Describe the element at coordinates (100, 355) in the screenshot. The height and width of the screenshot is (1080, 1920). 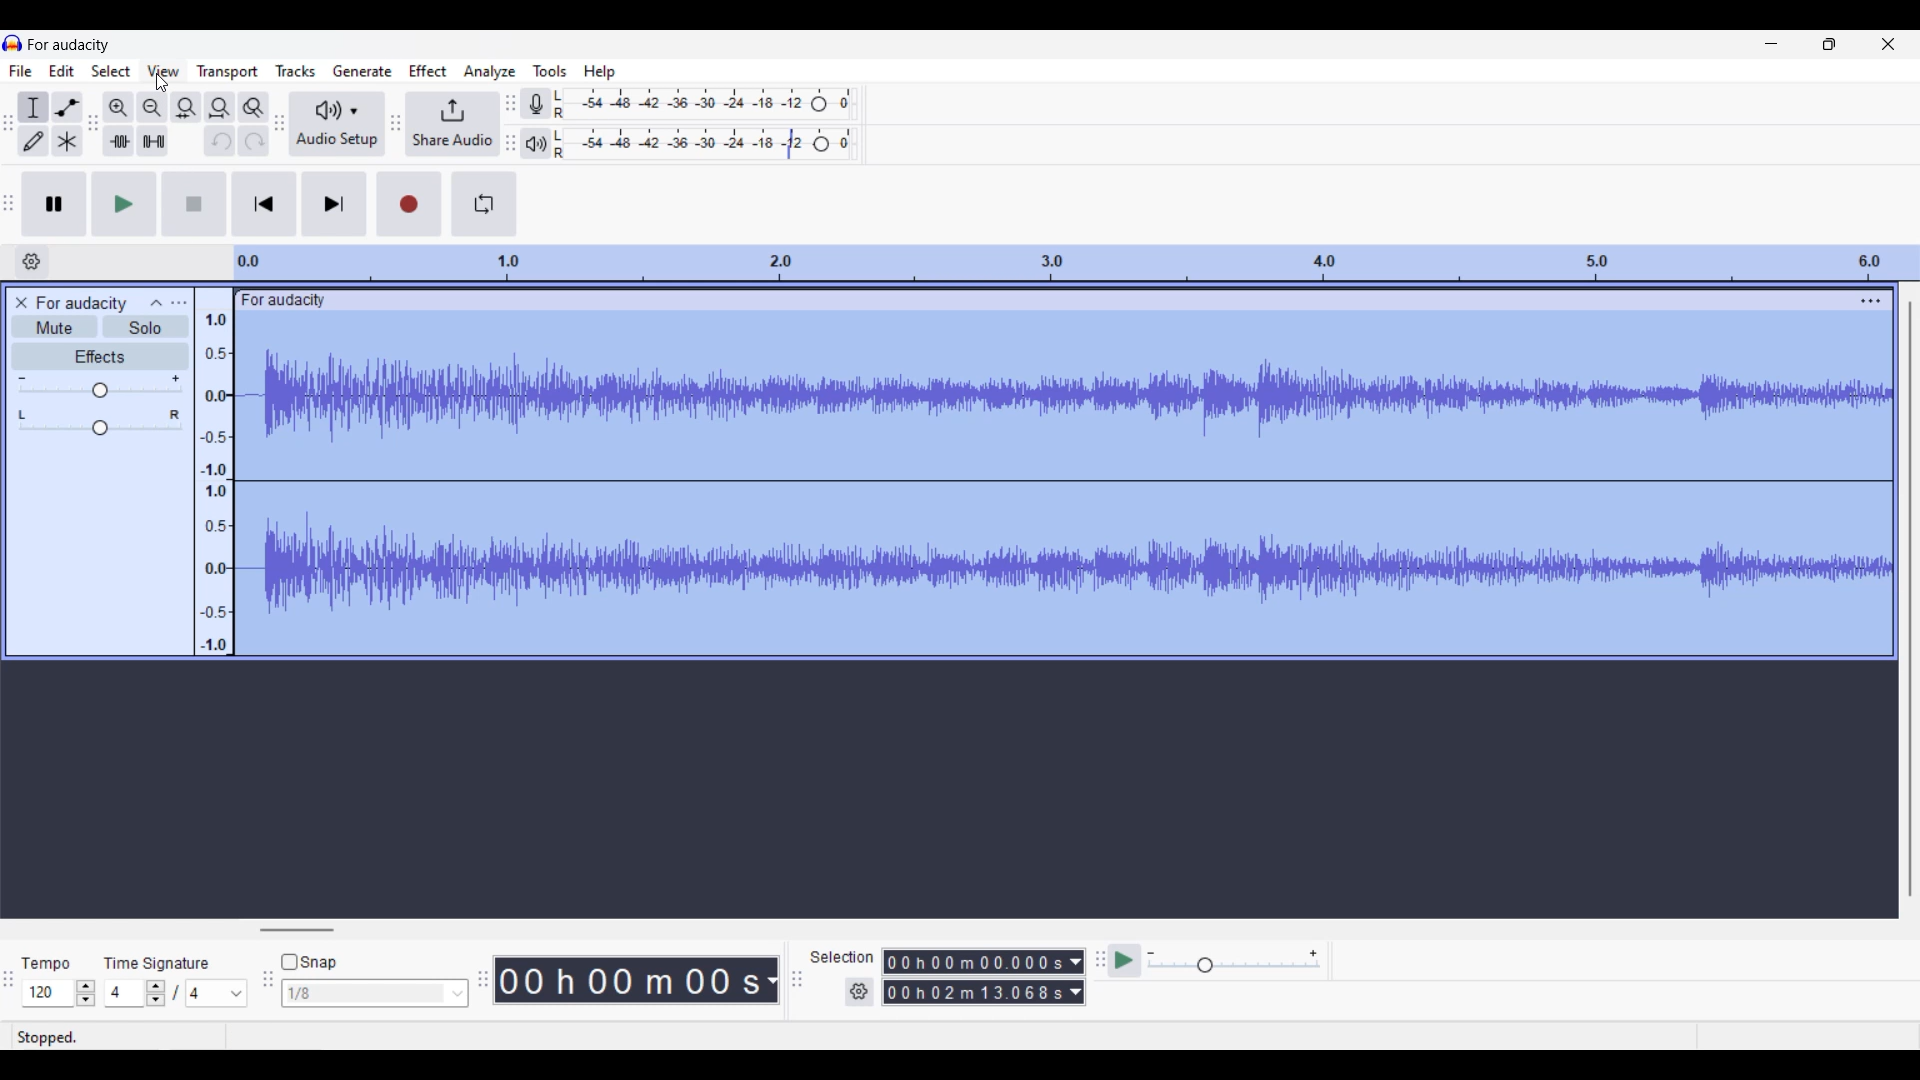
I see `Effects` at that location.